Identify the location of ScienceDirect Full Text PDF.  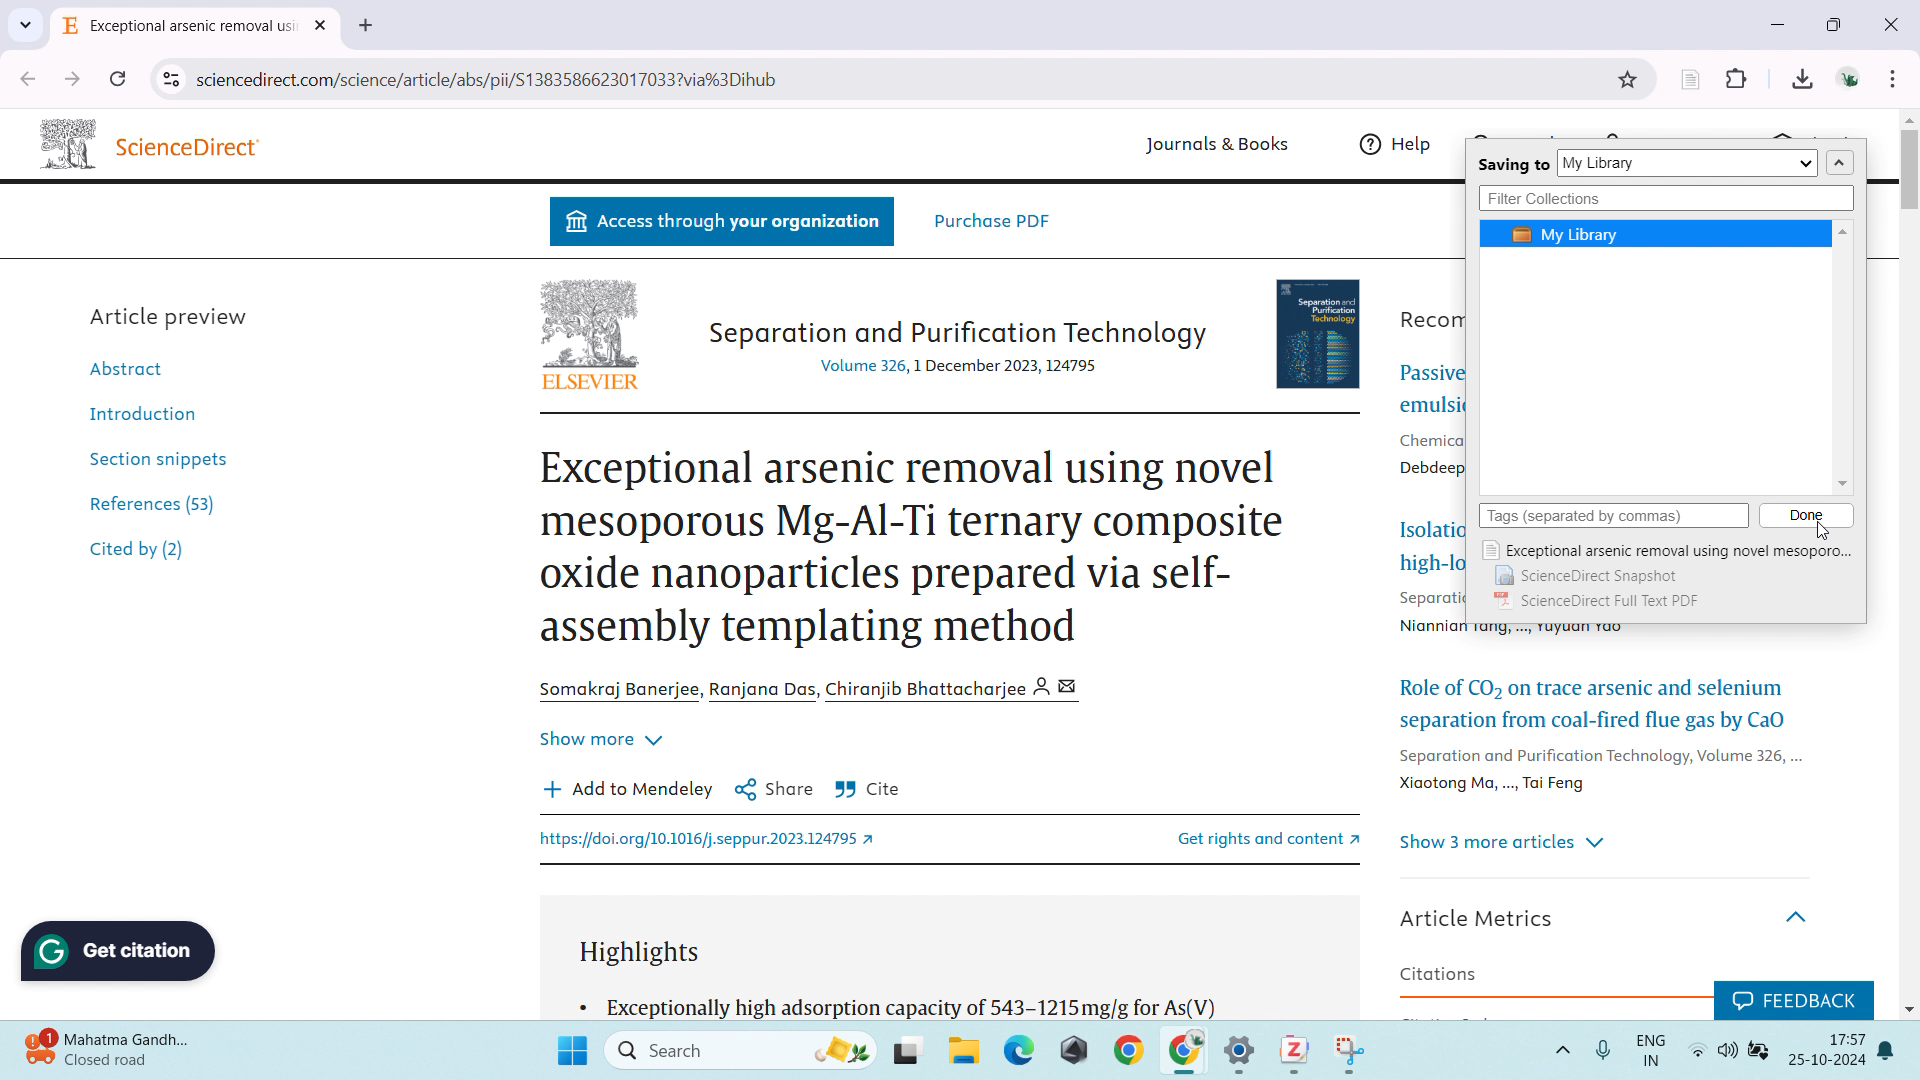
(1601, 602).